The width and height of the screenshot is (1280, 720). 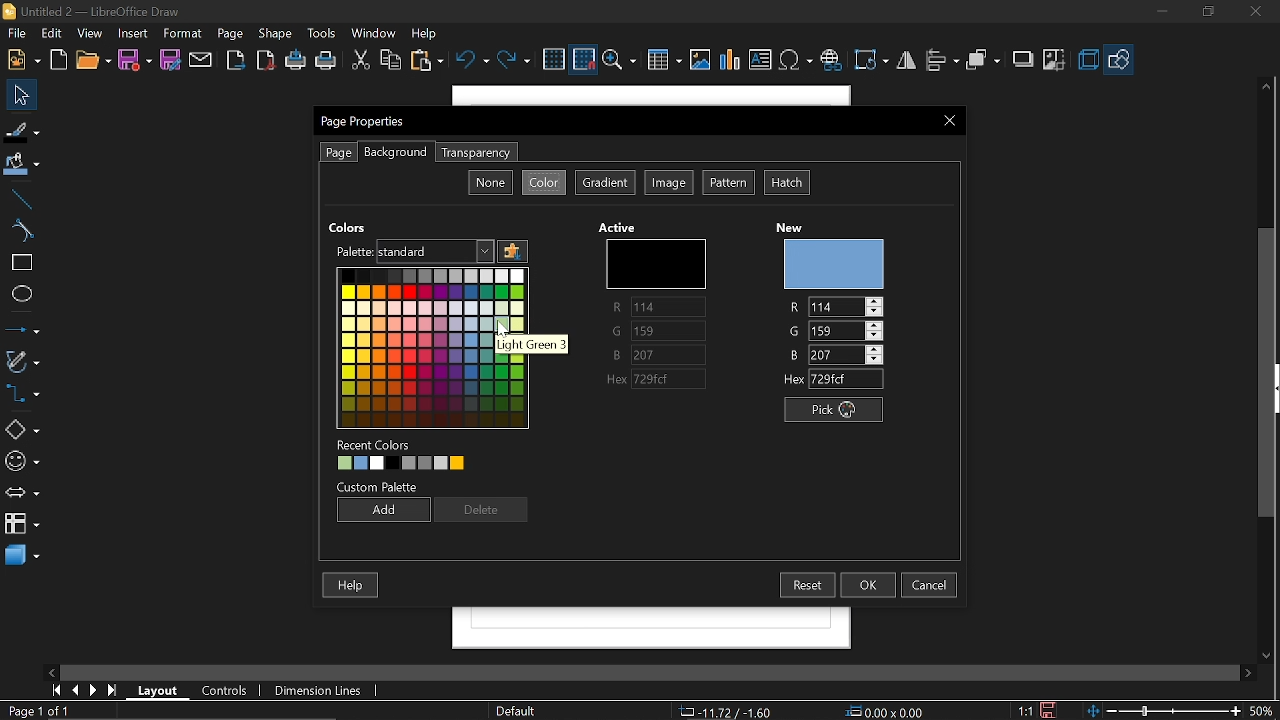 I want to click on Insert symbol, so click(x=796, y=61).